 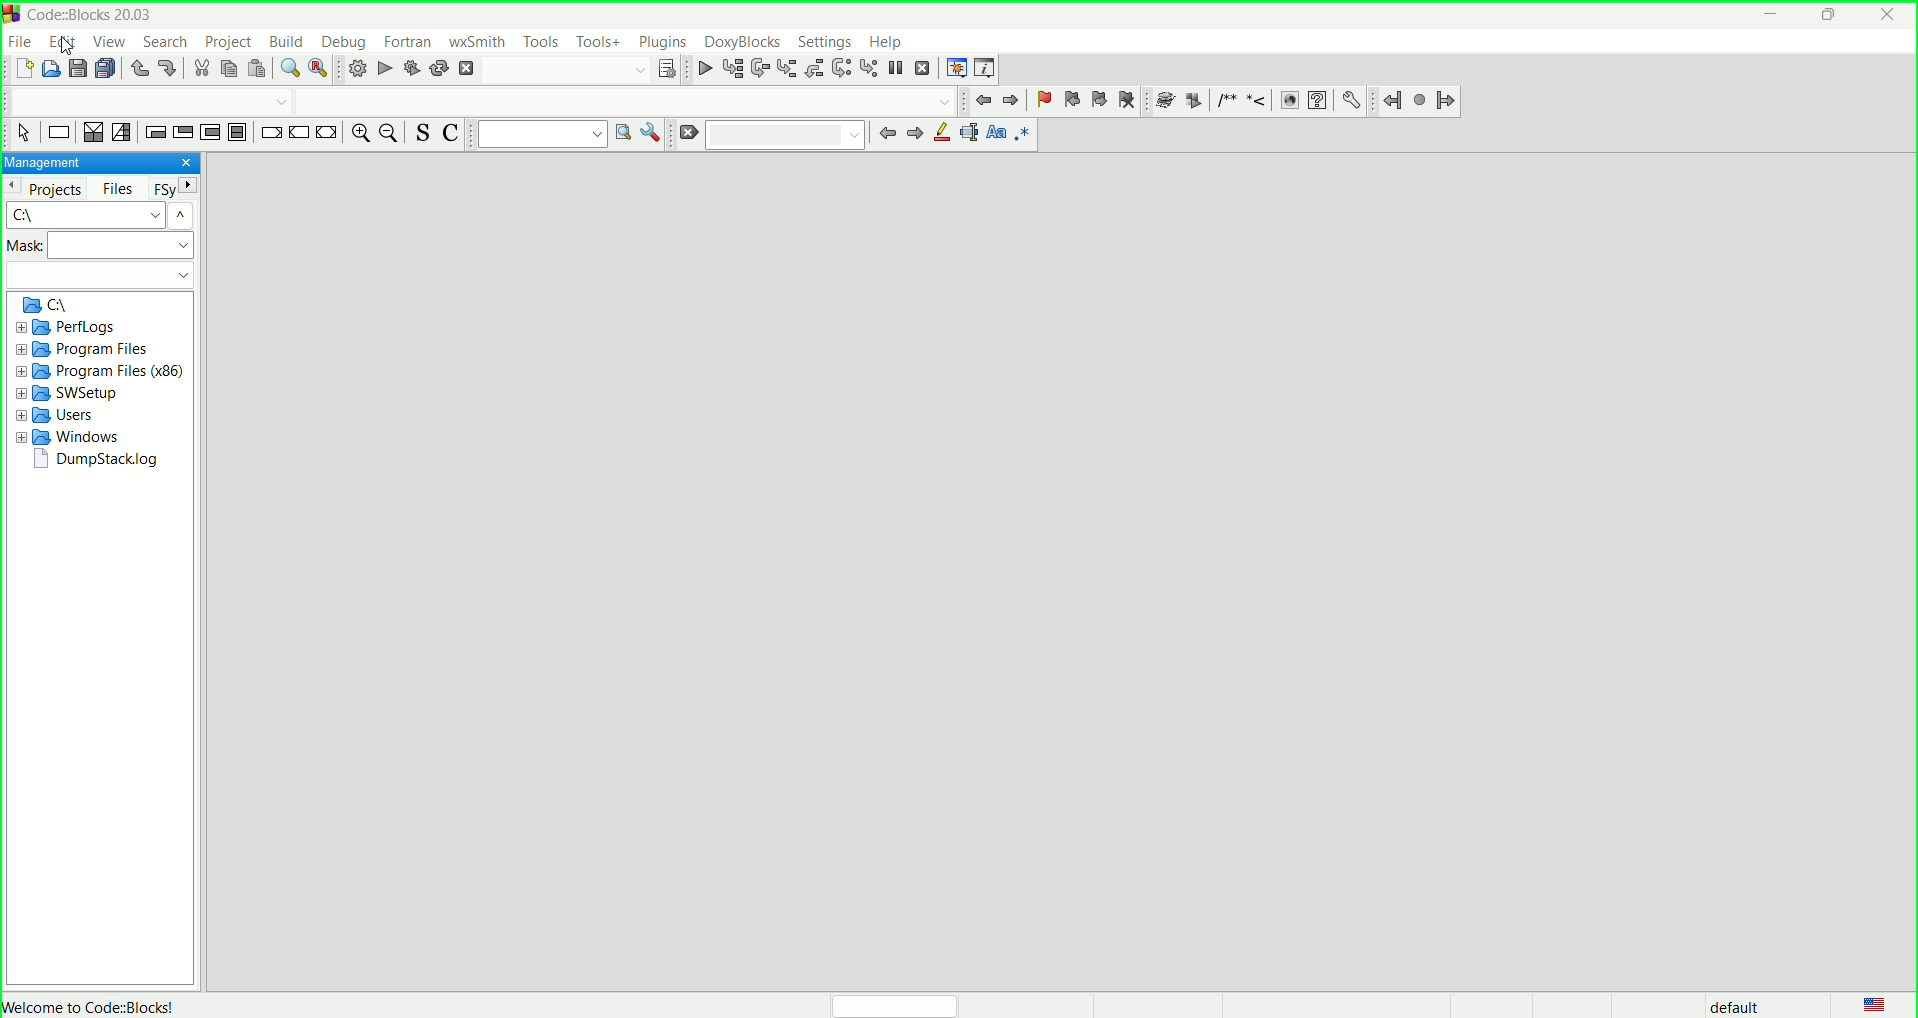 What do you see at coordinates (943, 134) in the screenshot?
I see `highlight` at bounding box center [943, 134].